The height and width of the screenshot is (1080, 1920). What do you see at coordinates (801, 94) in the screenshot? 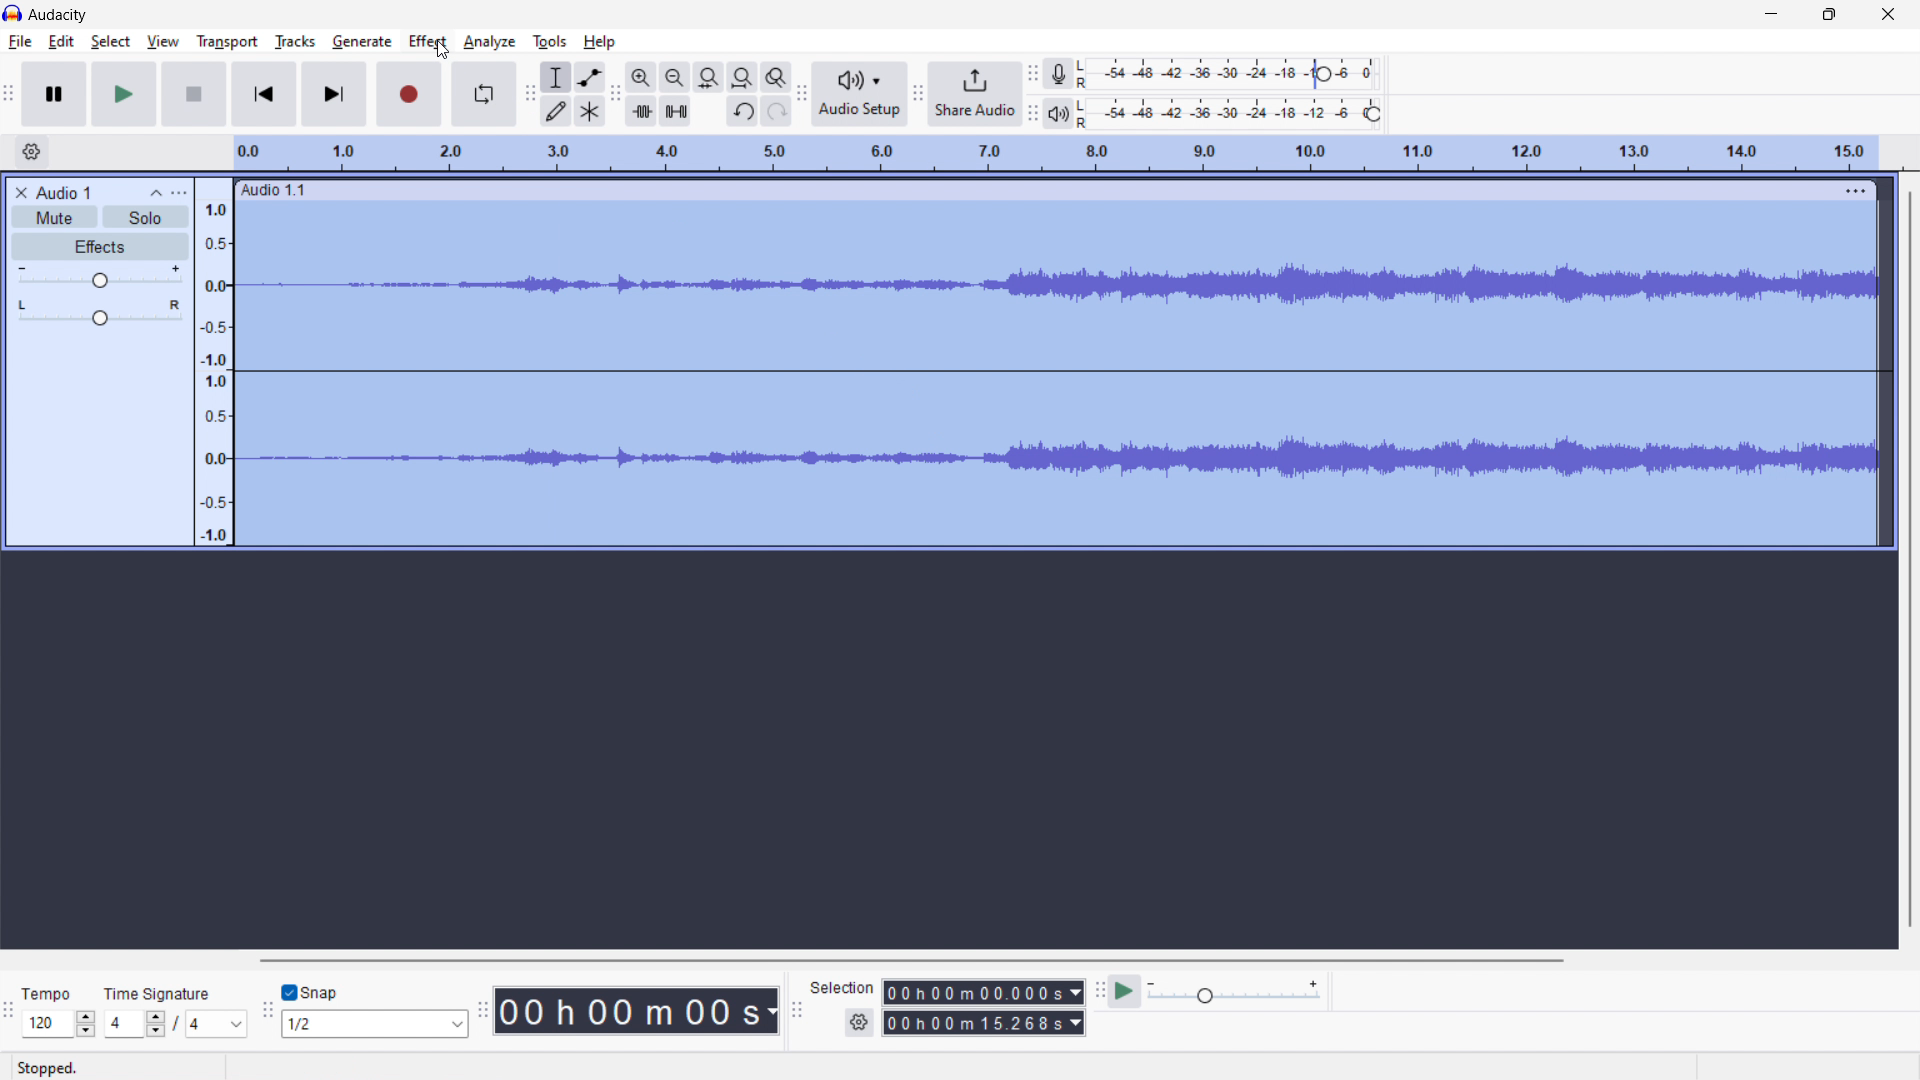
I see `audio setup toolbar` at bounding box center [801, 94].